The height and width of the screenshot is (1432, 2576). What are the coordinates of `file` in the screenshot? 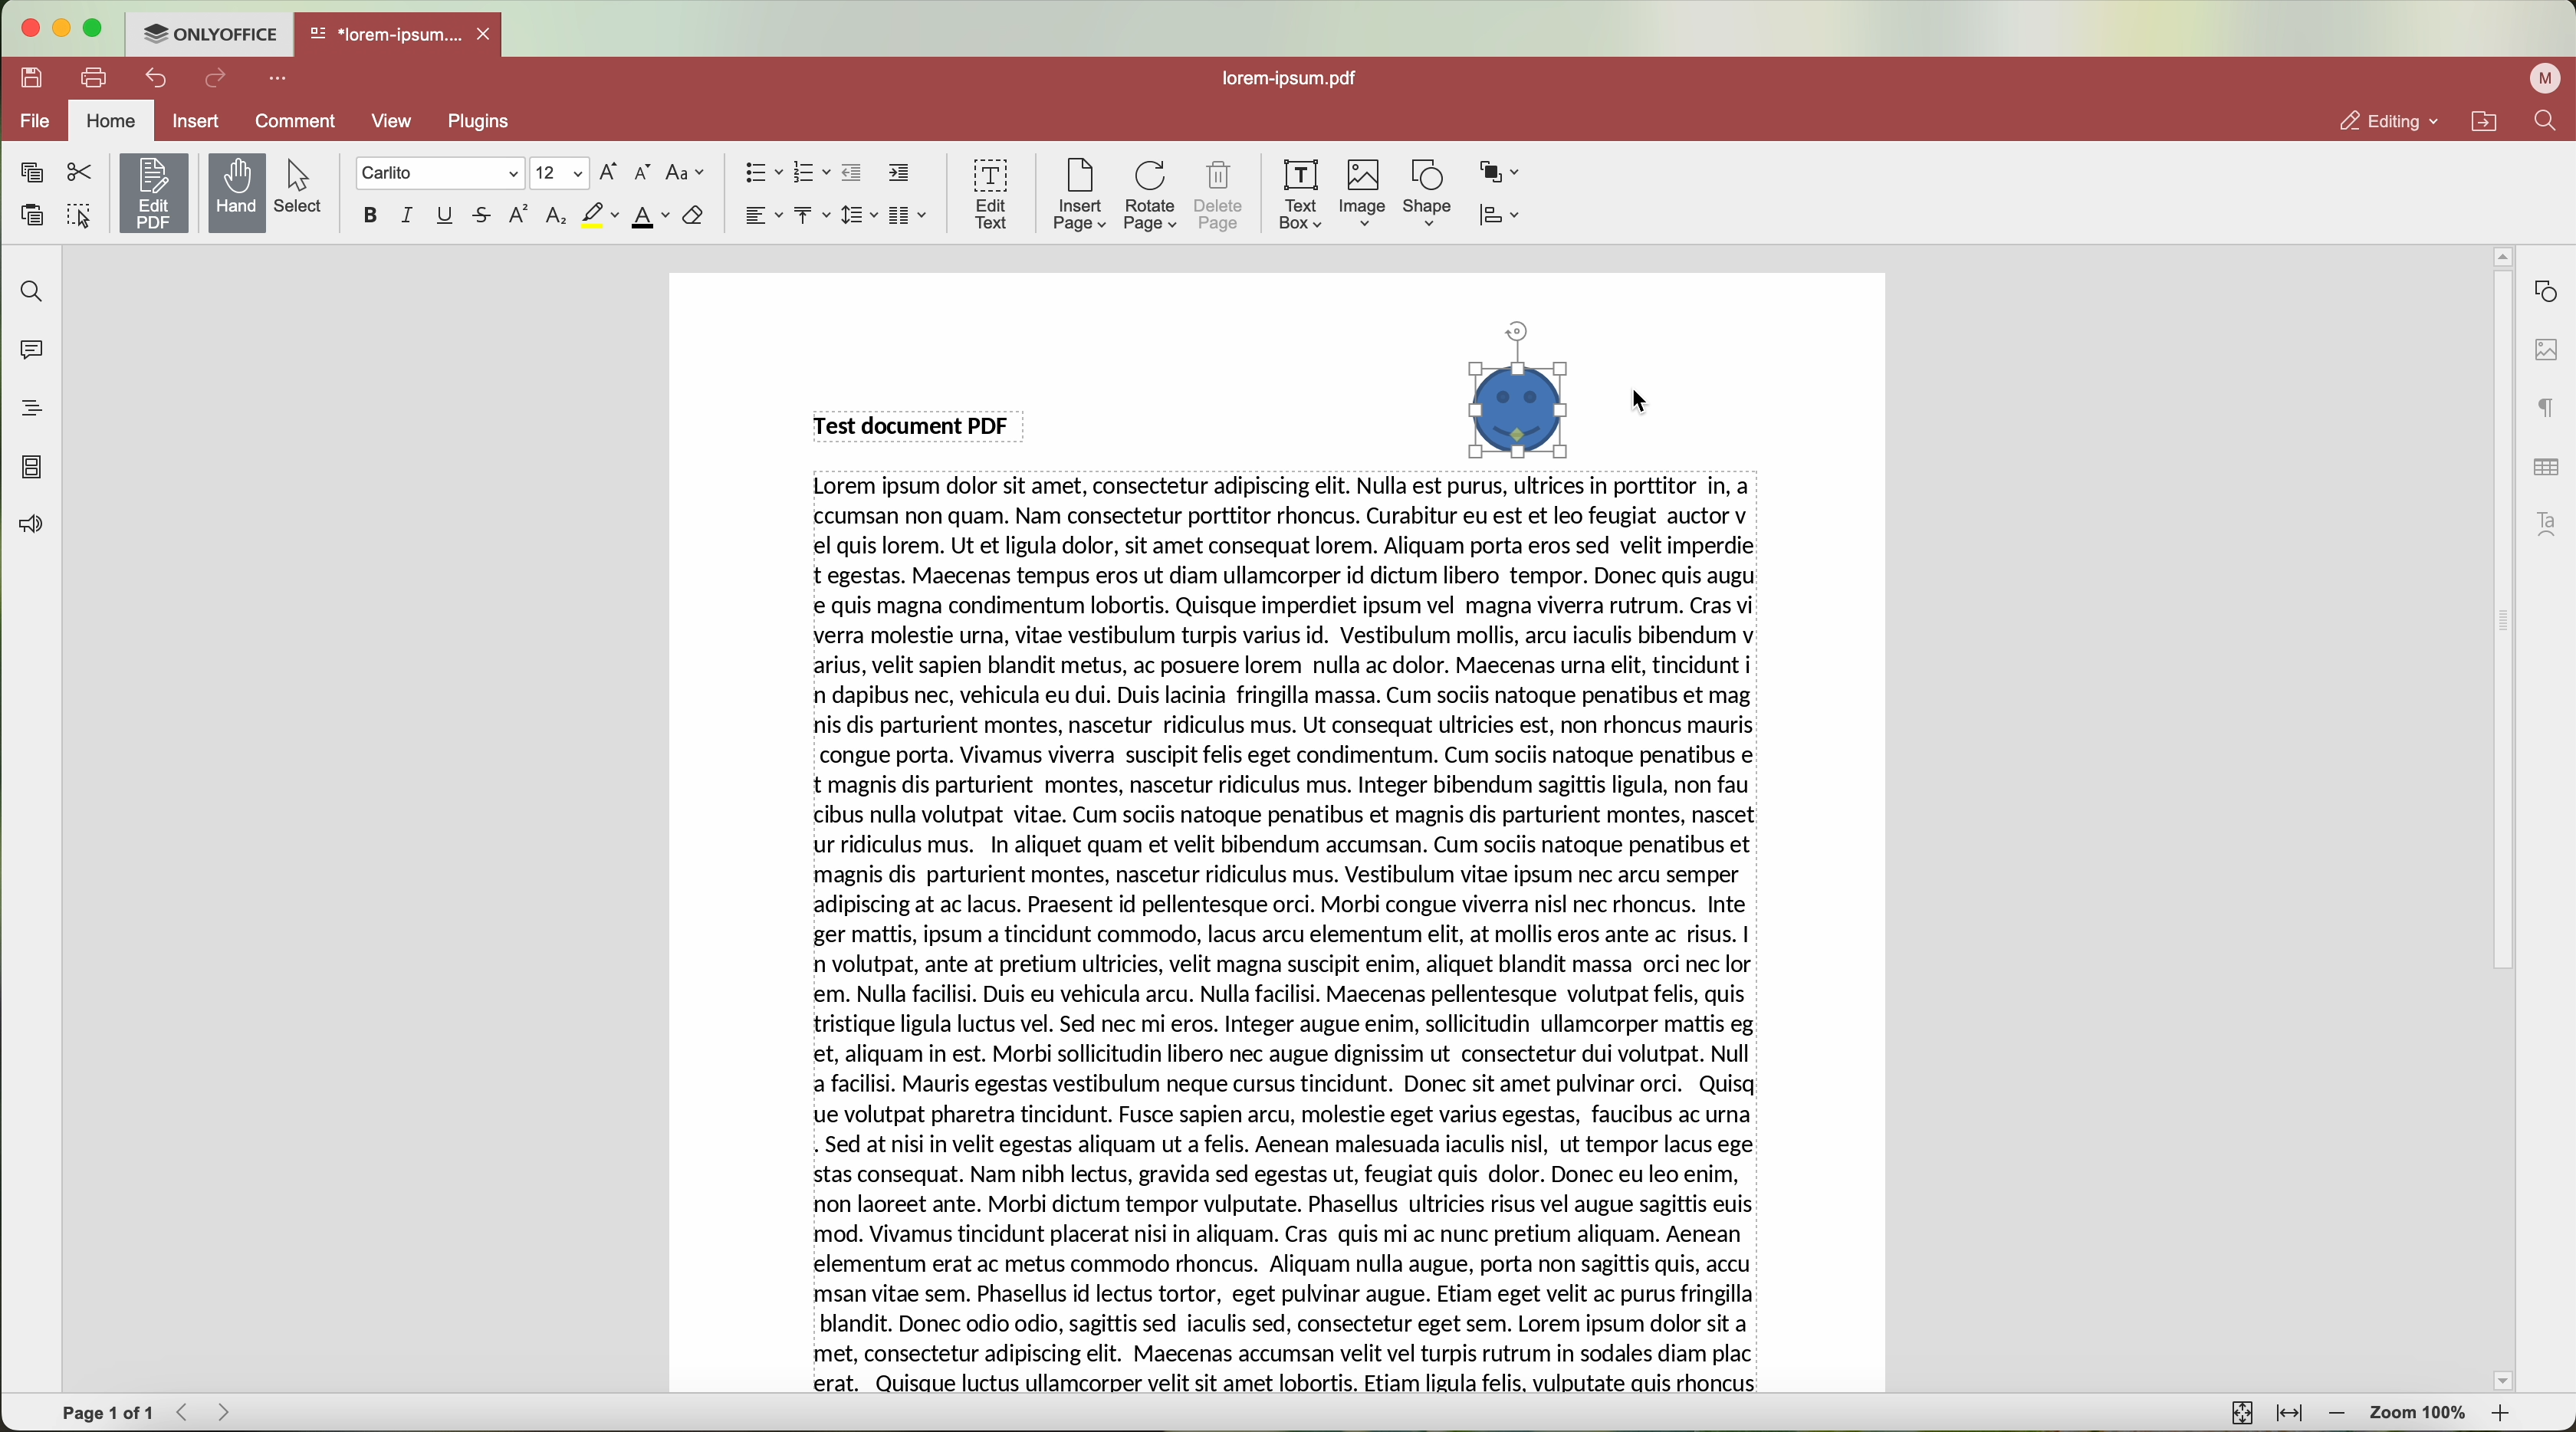 It's located at (34, 120).